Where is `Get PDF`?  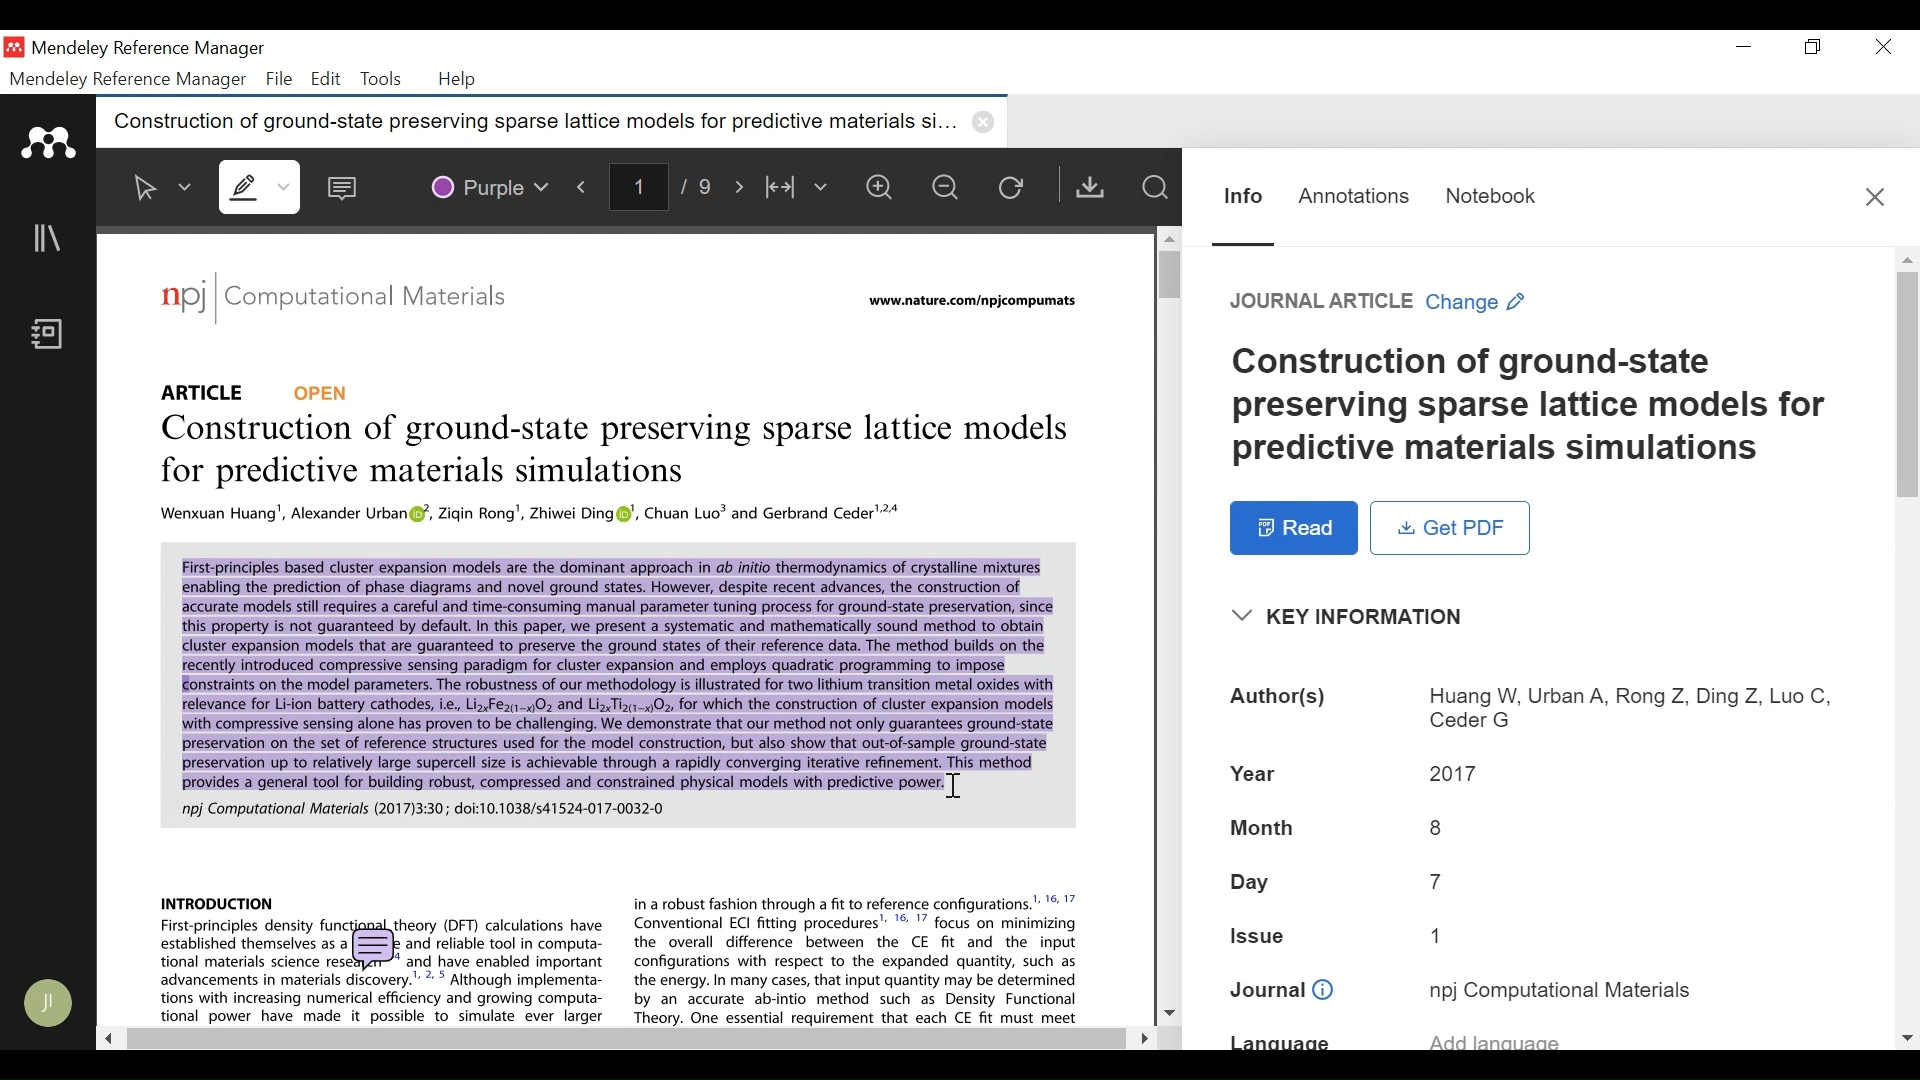
Get PDF is located at coordinates (1089, 186).